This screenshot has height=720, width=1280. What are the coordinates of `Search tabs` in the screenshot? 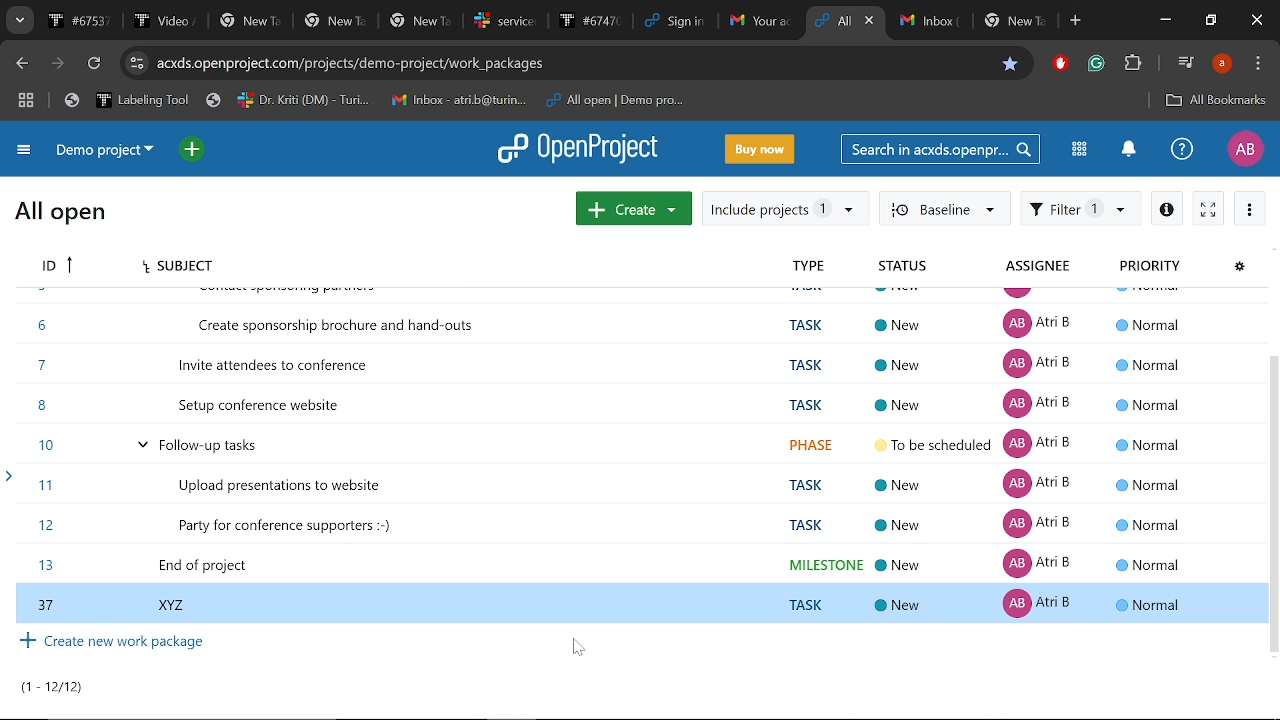 It's located at (18, 20).